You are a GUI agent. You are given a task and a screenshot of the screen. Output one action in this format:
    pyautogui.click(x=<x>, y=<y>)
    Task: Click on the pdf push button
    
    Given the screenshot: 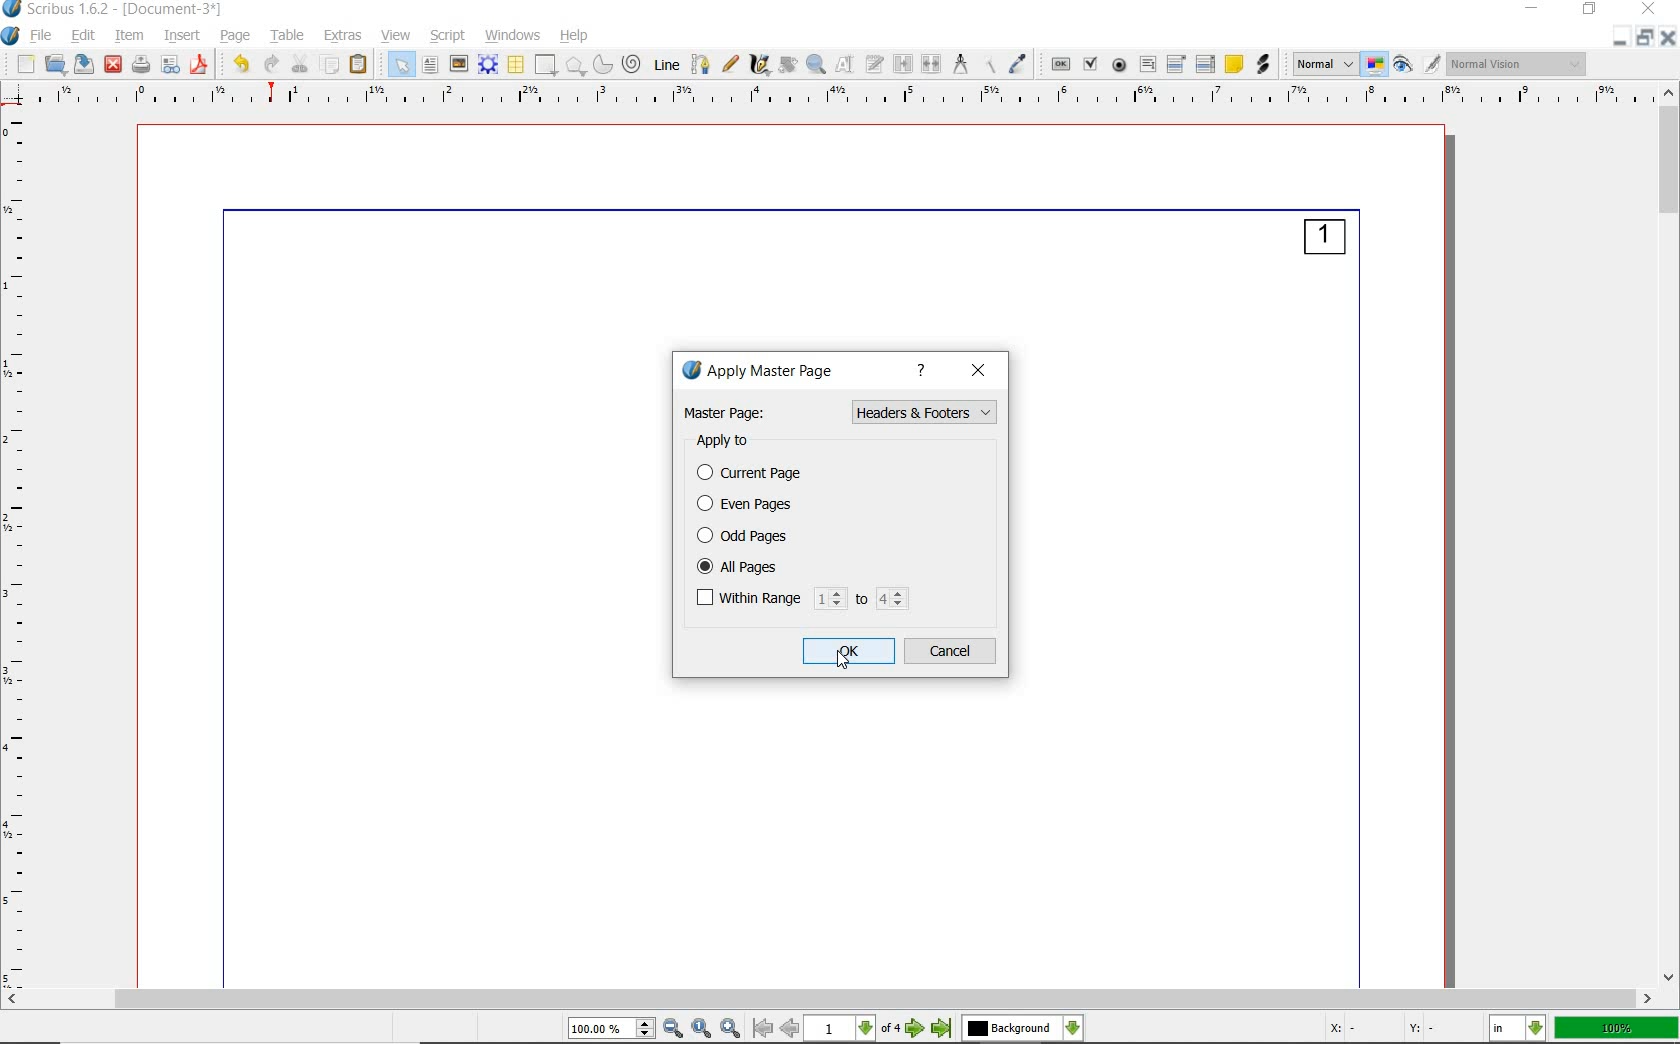 What is the action you would take?
    pyautogui.click(x=1060, y=63)
    